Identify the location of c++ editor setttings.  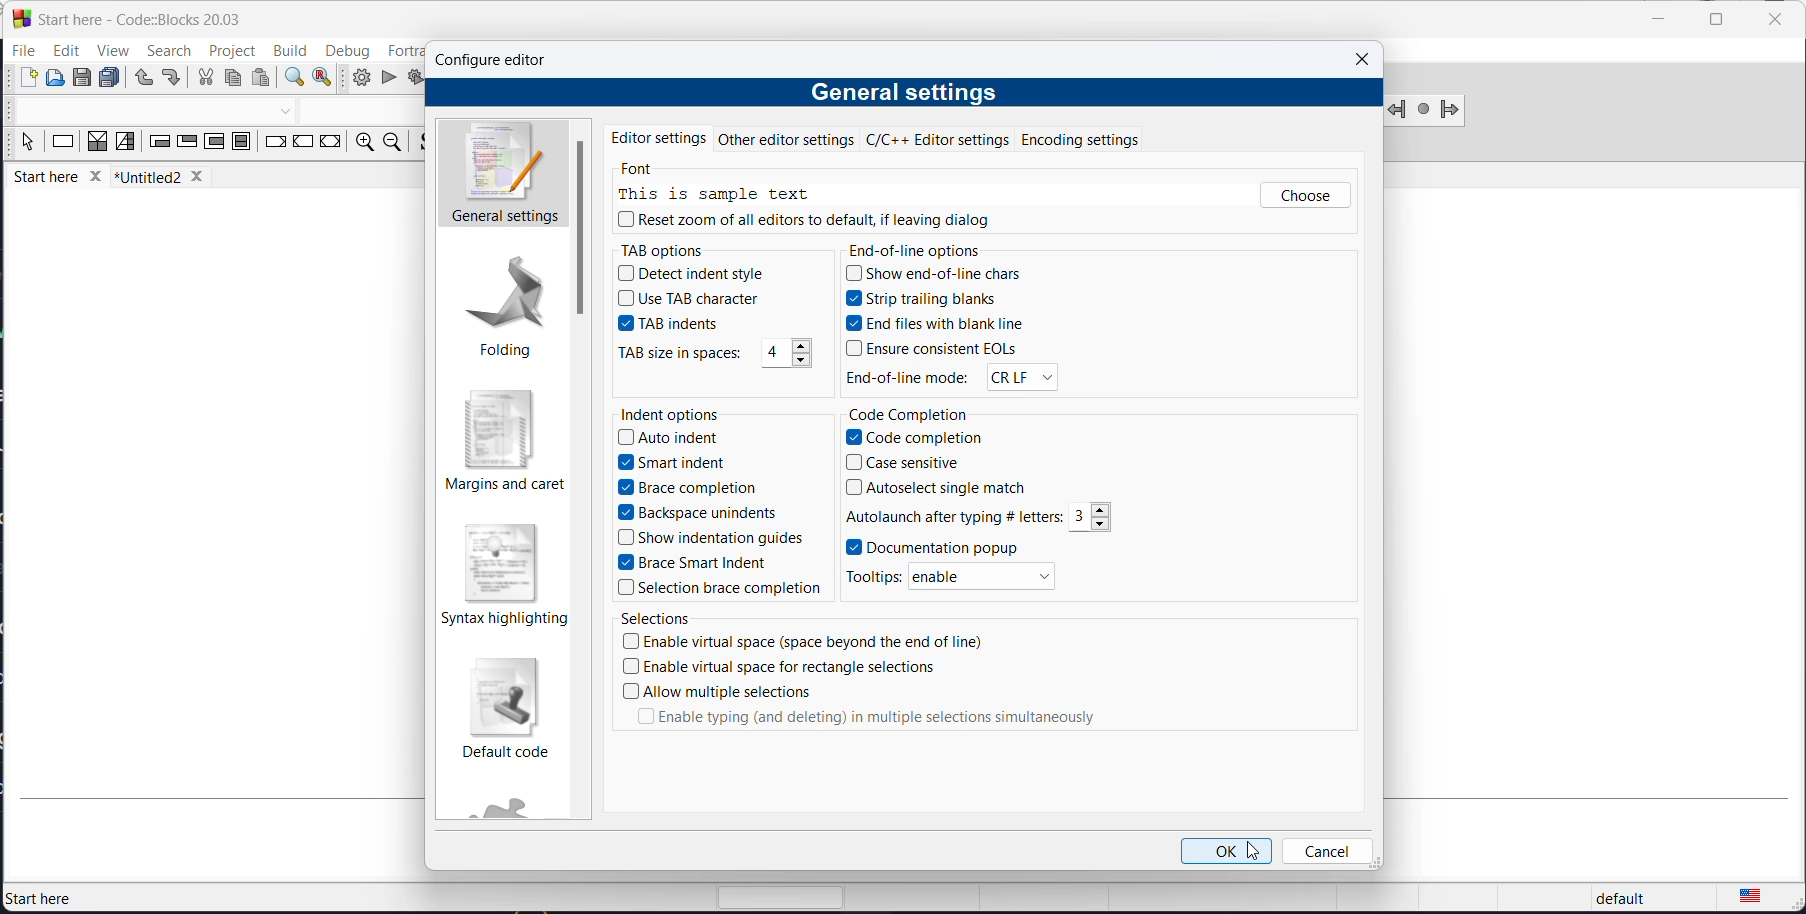
(941, 139).